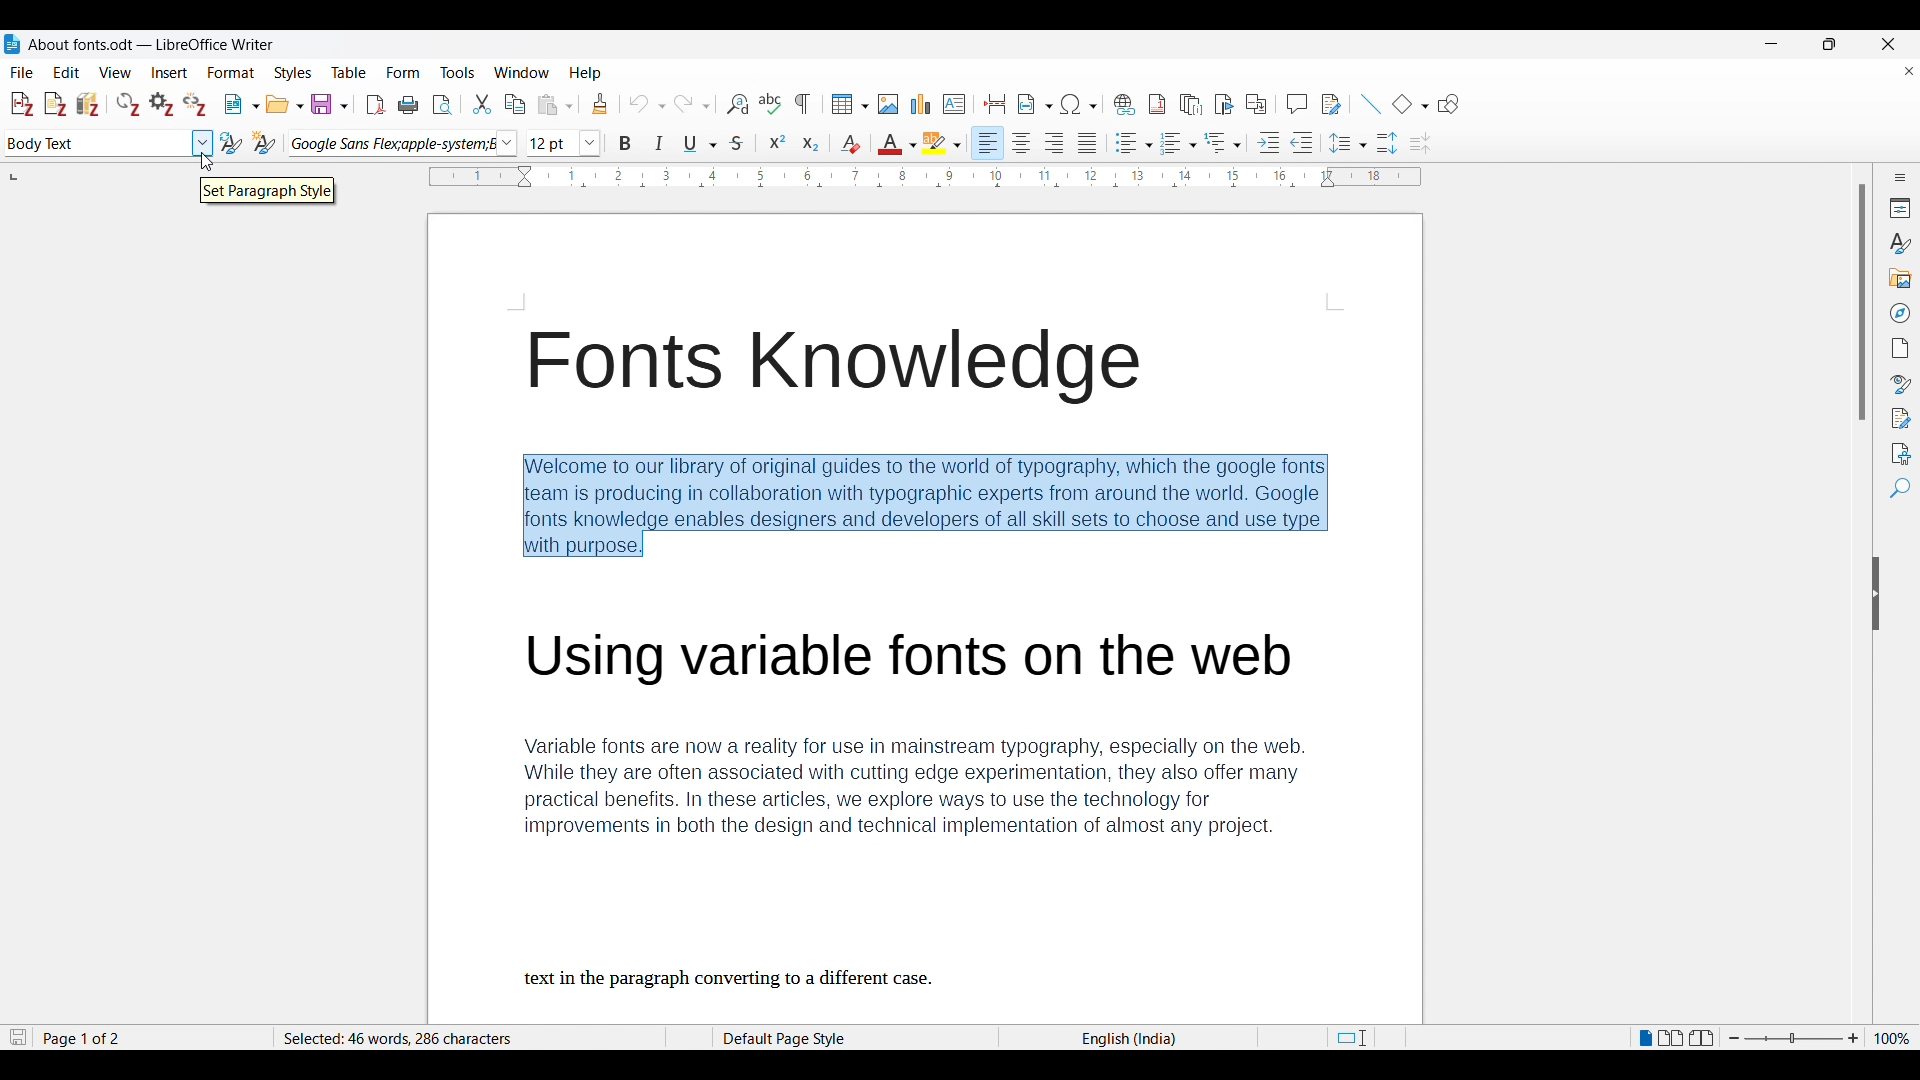 The width and height of the screenshot is (1920, 1080). What do you see at coordinates (482, 104) in the screenshot?
I see `Cut` at bounding box center [482, 104].